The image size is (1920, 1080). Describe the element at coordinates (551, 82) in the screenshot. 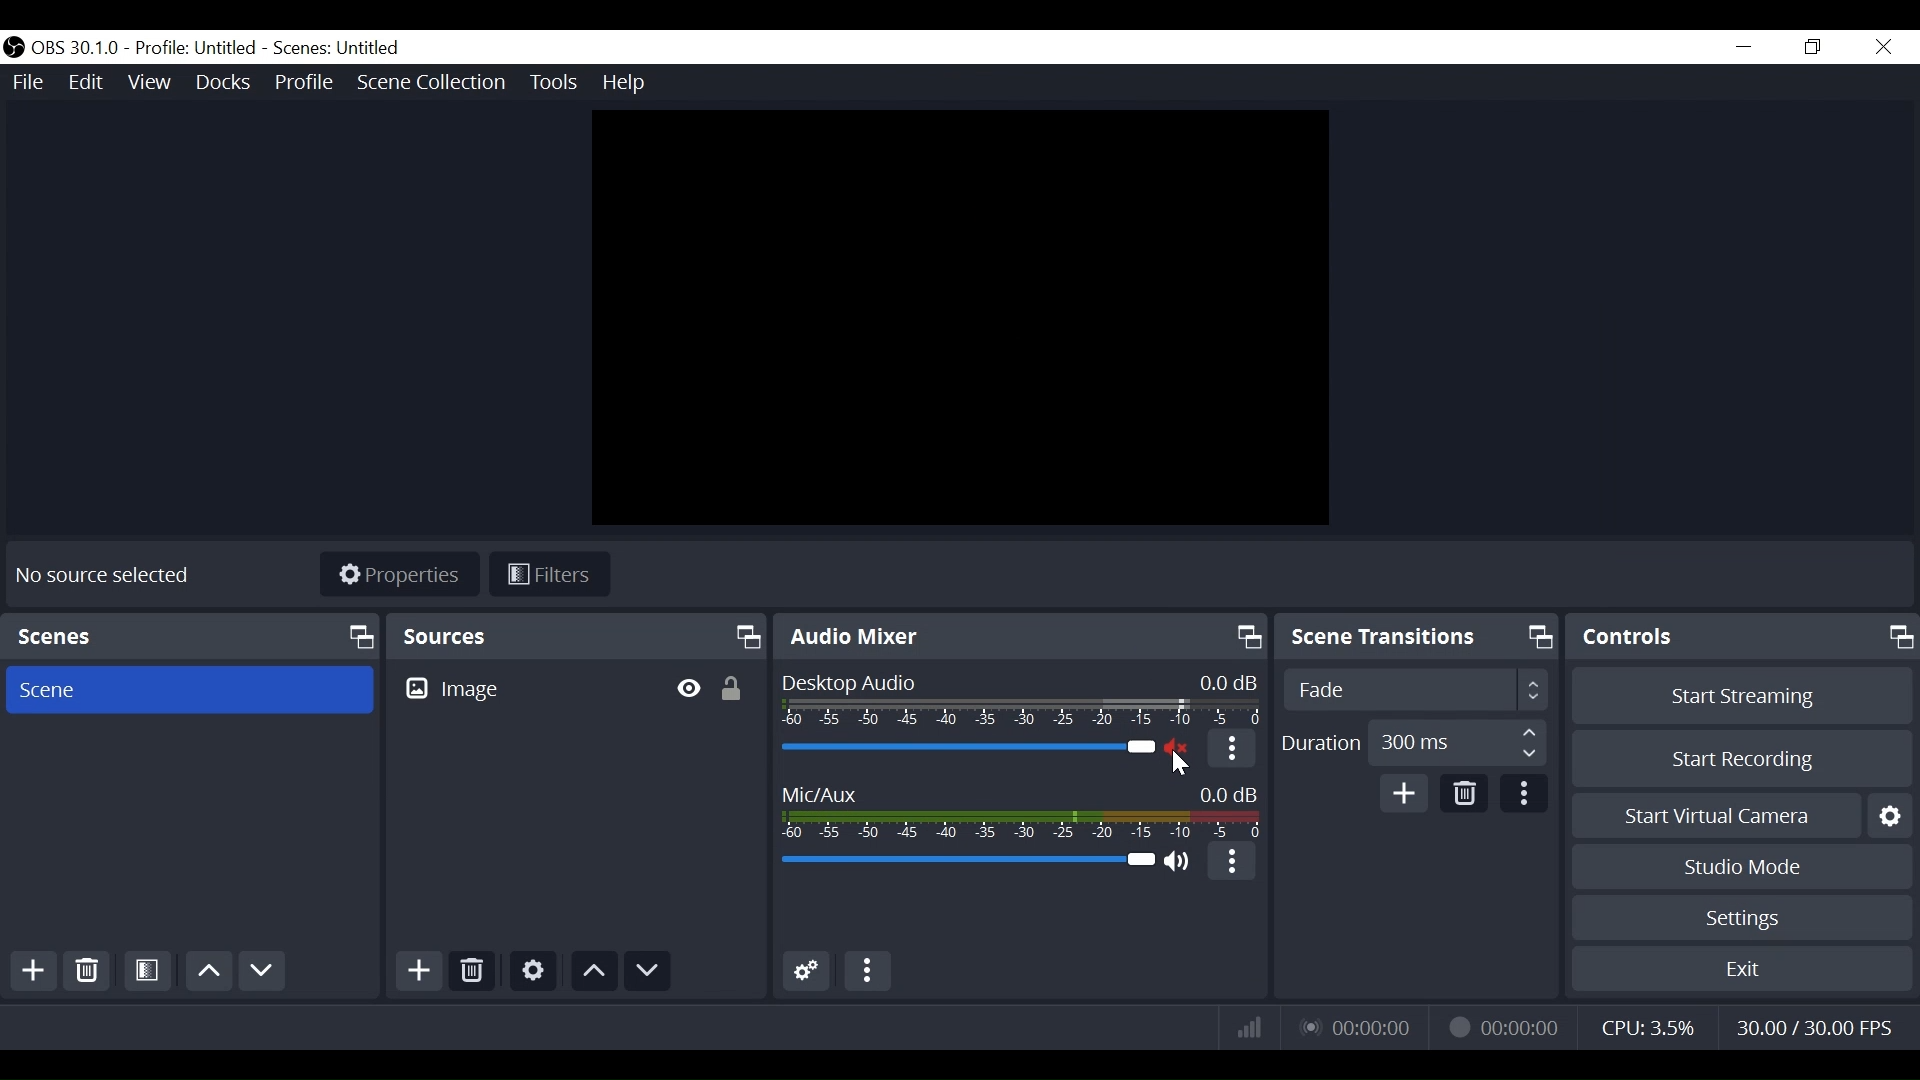

I see `Tools` at that location.